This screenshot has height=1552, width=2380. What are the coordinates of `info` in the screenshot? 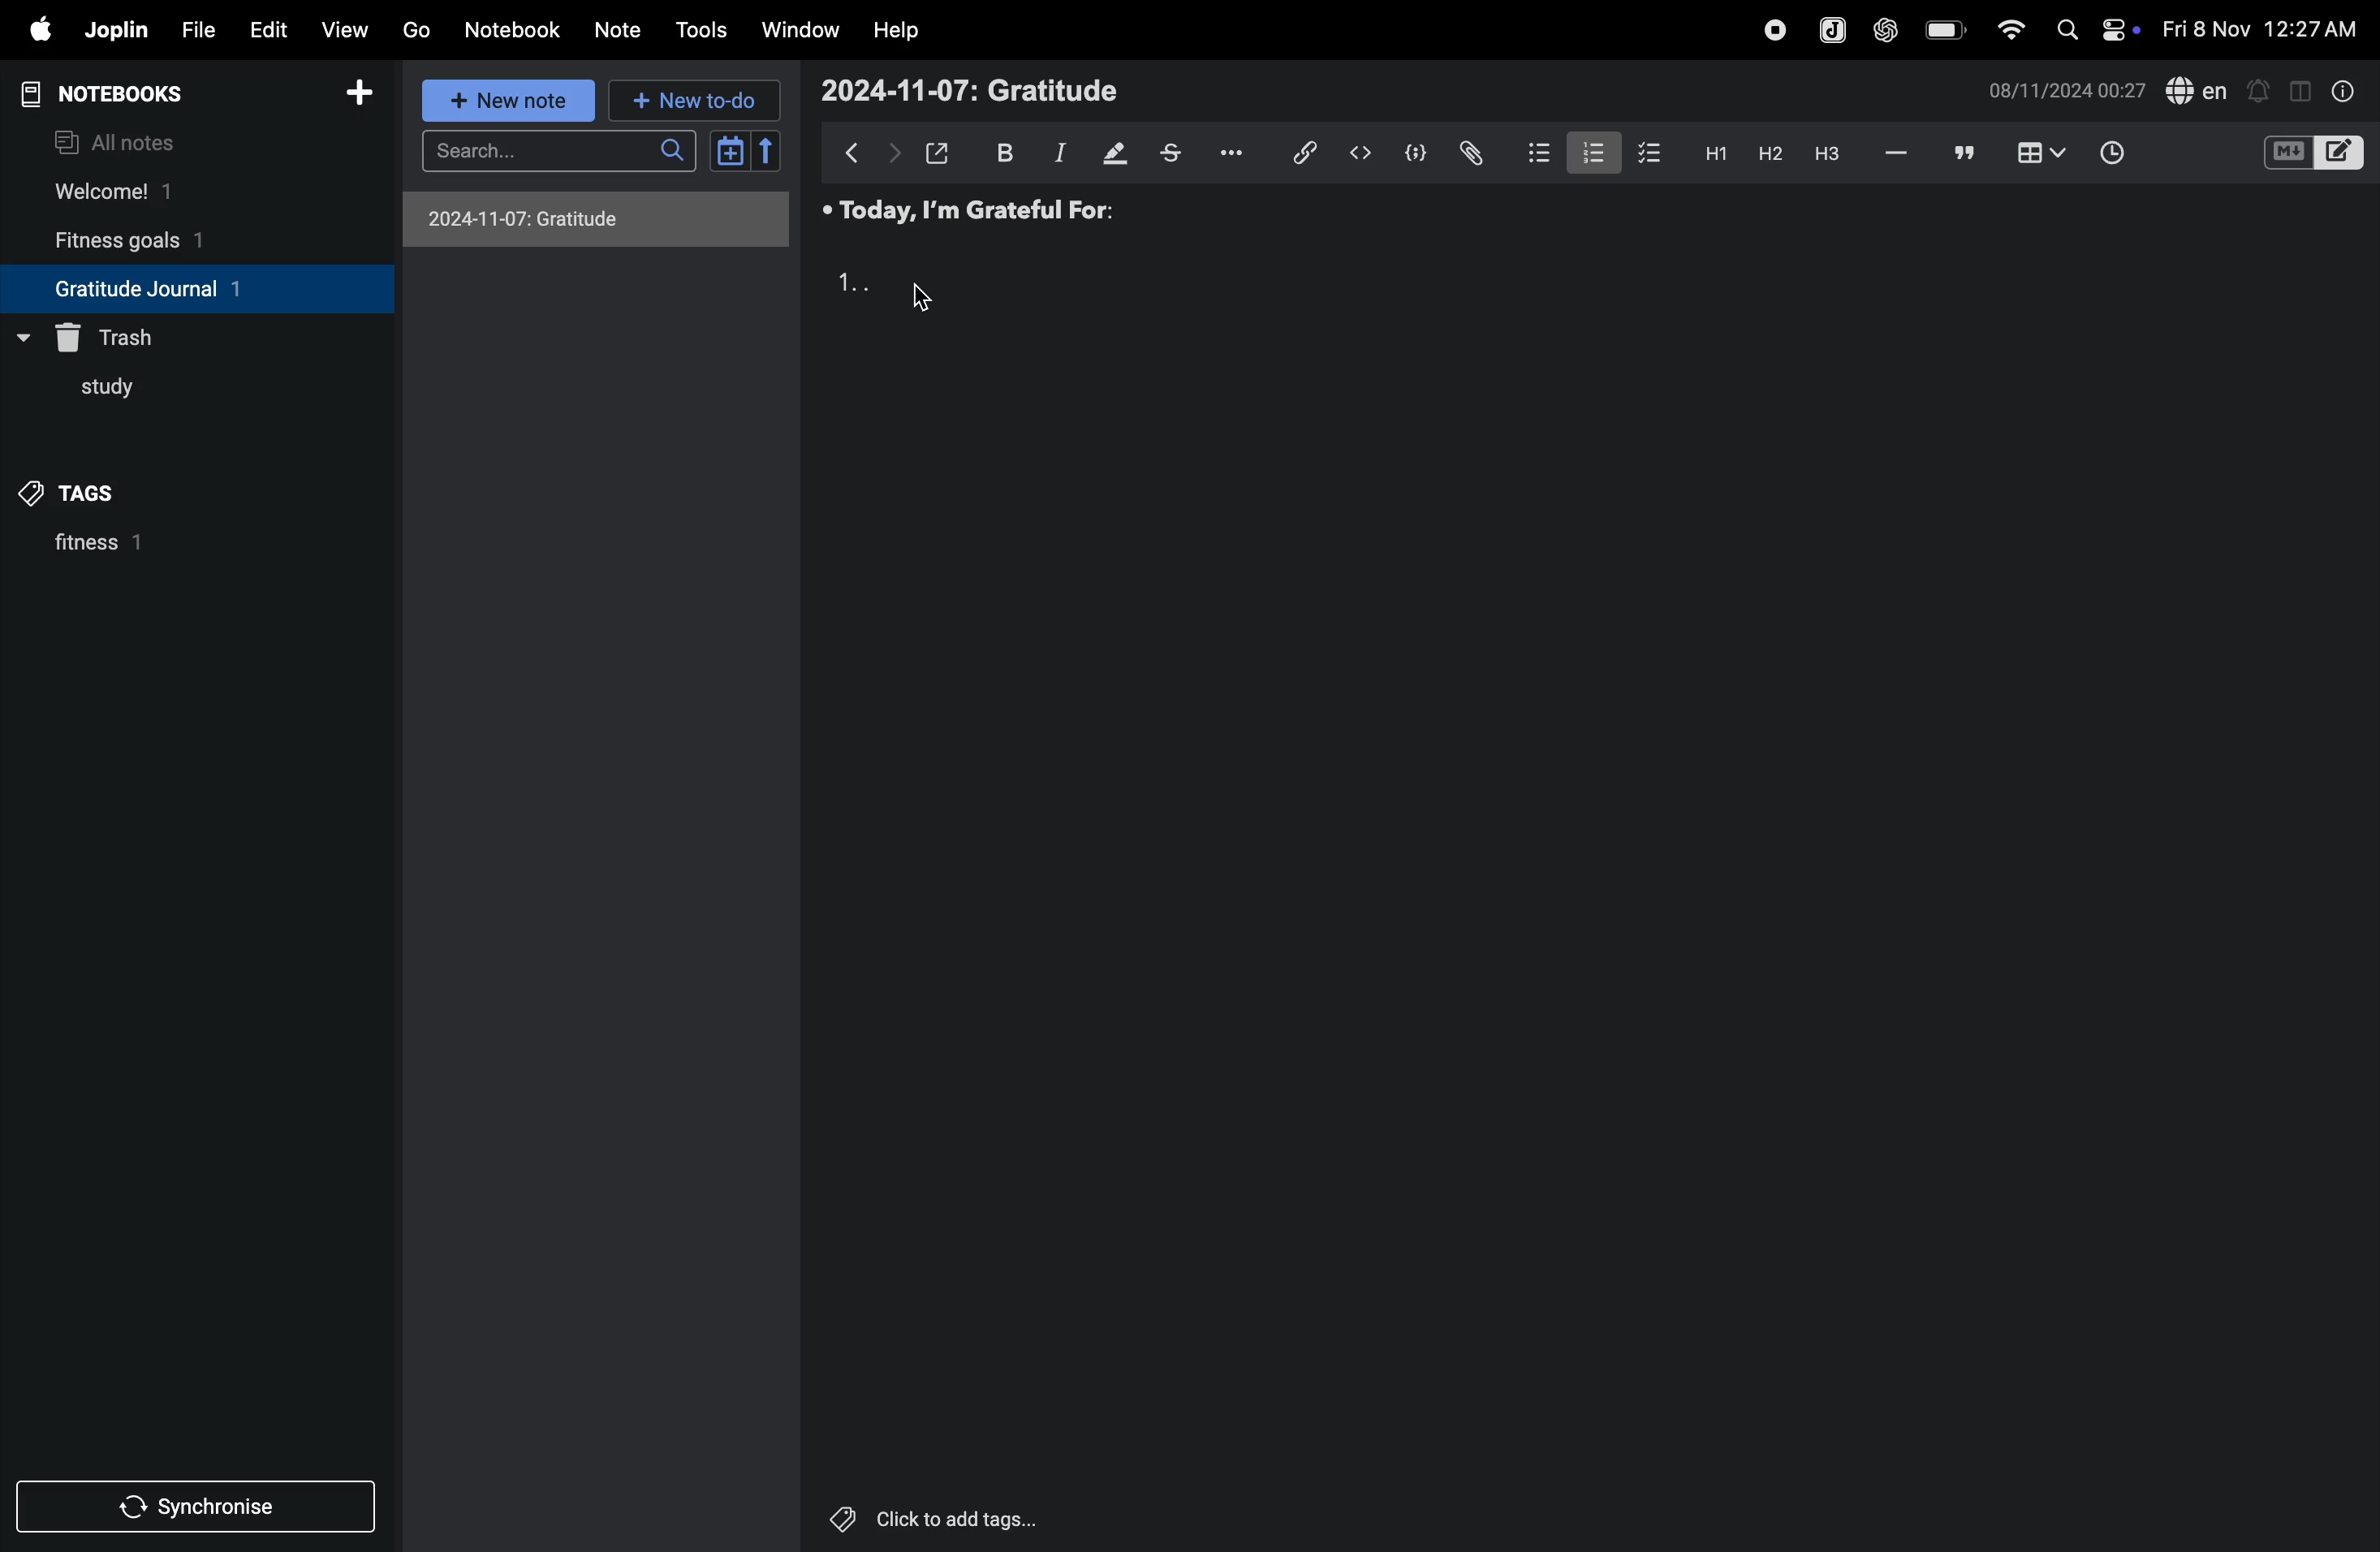 It's located at (2345, 93).